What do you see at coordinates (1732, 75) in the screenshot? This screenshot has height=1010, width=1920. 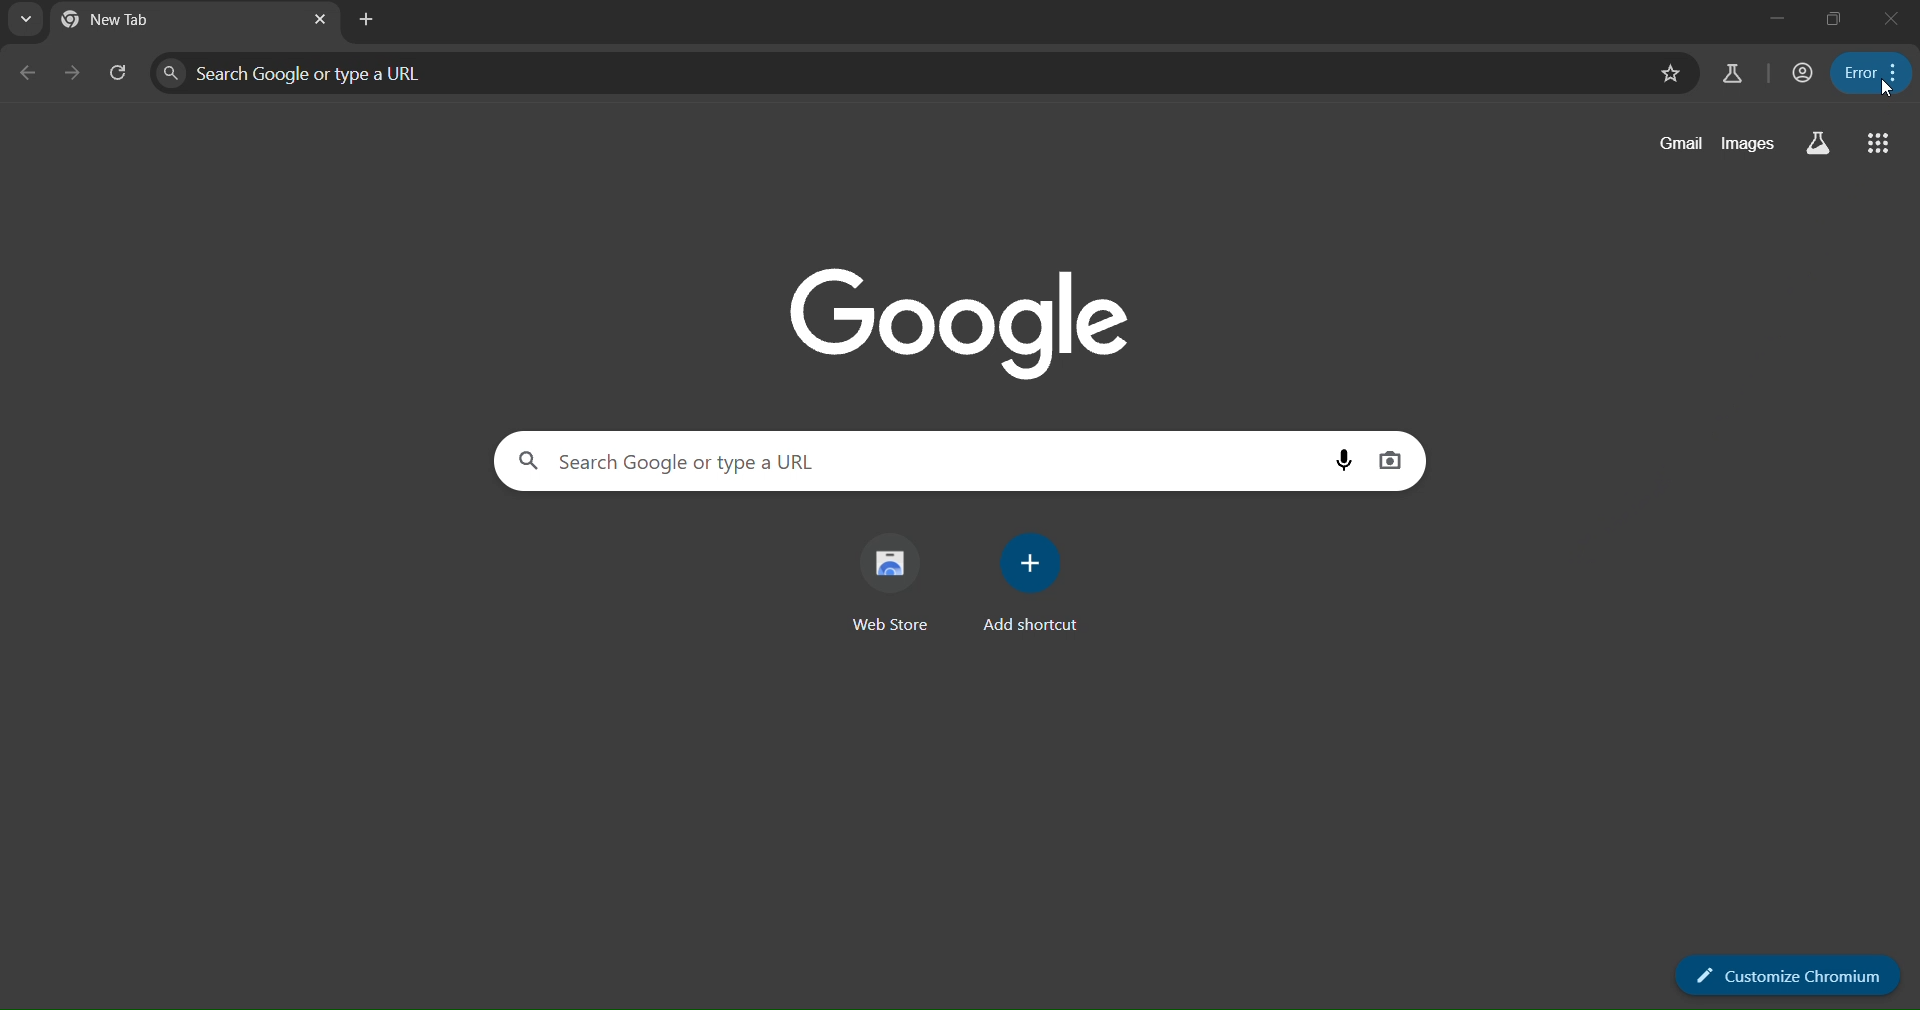 I see `search labs` at bounding box center [1732, 75].